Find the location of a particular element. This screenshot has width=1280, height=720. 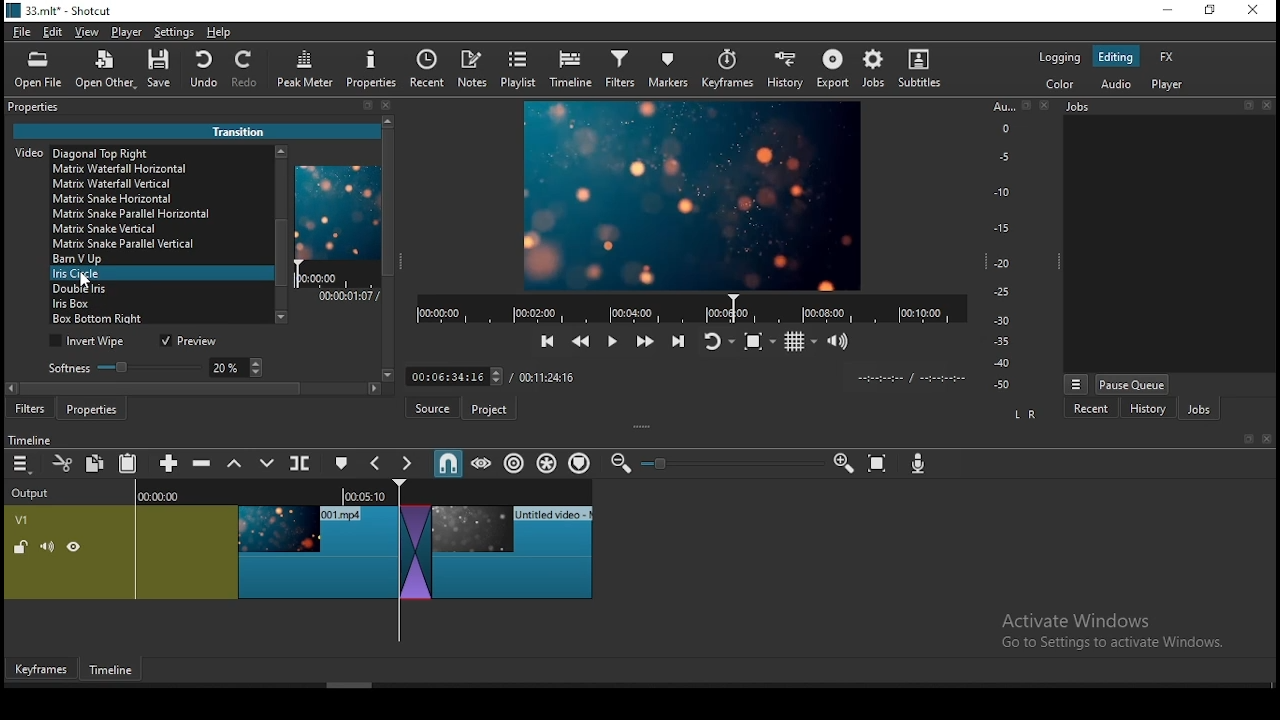

audio is located at coordinates (1117, 84).